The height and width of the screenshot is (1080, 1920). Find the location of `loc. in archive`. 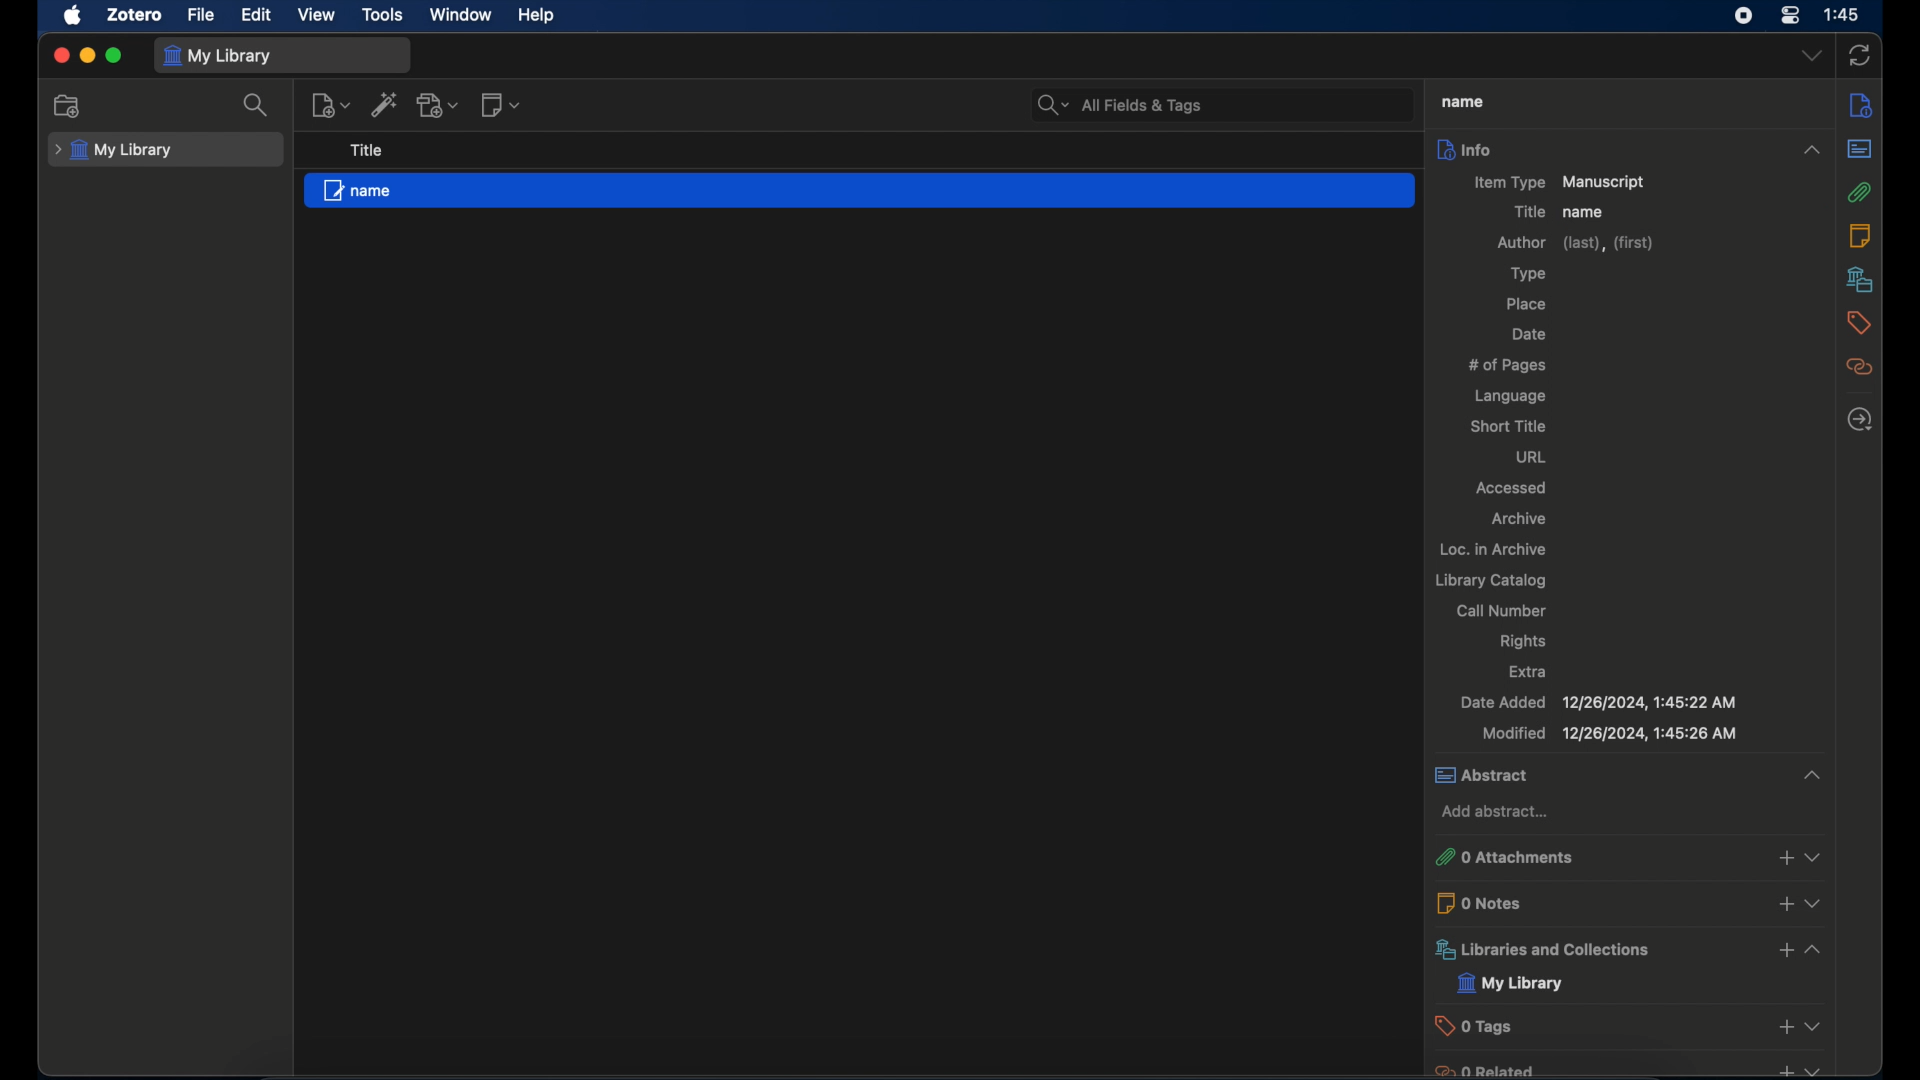

loc. in archive is located at coordinates (1494, 549).